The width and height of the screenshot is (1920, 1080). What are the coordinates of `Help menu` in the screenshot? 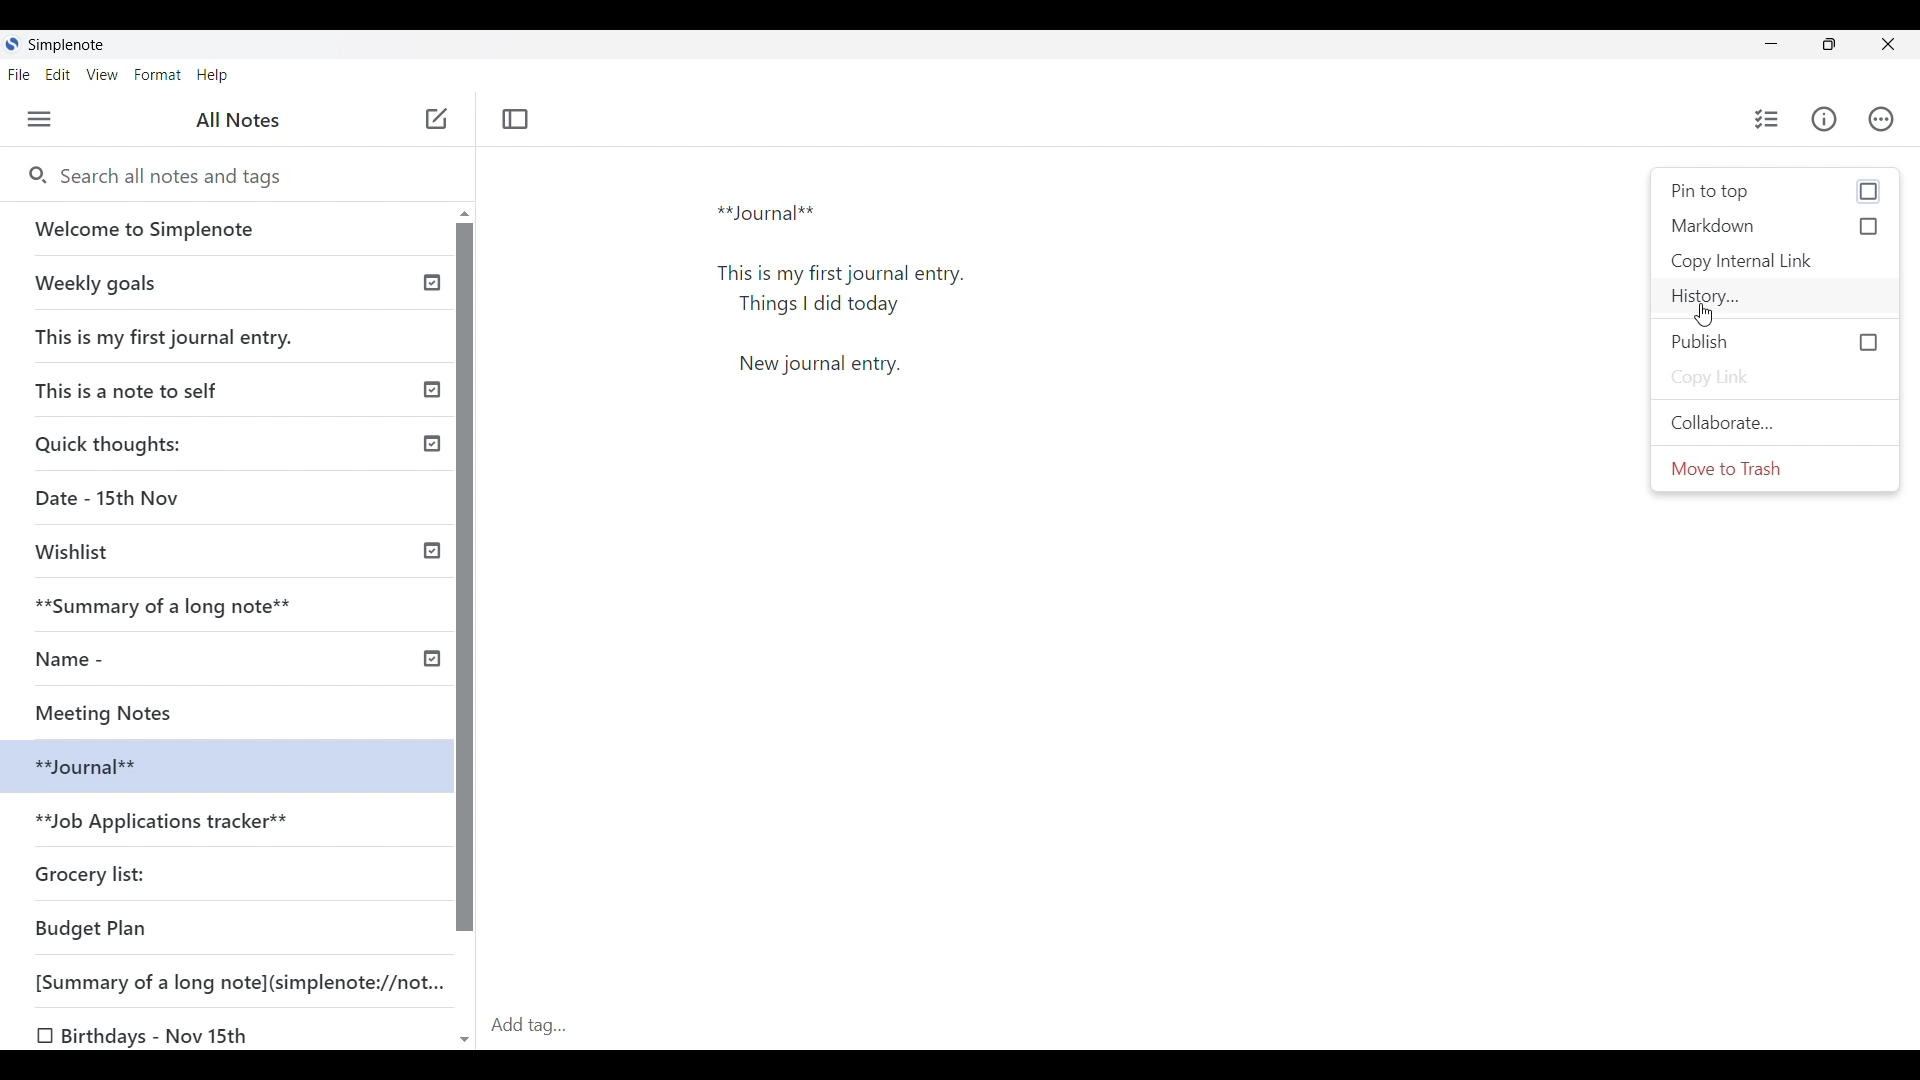 It's located at (213, 76).